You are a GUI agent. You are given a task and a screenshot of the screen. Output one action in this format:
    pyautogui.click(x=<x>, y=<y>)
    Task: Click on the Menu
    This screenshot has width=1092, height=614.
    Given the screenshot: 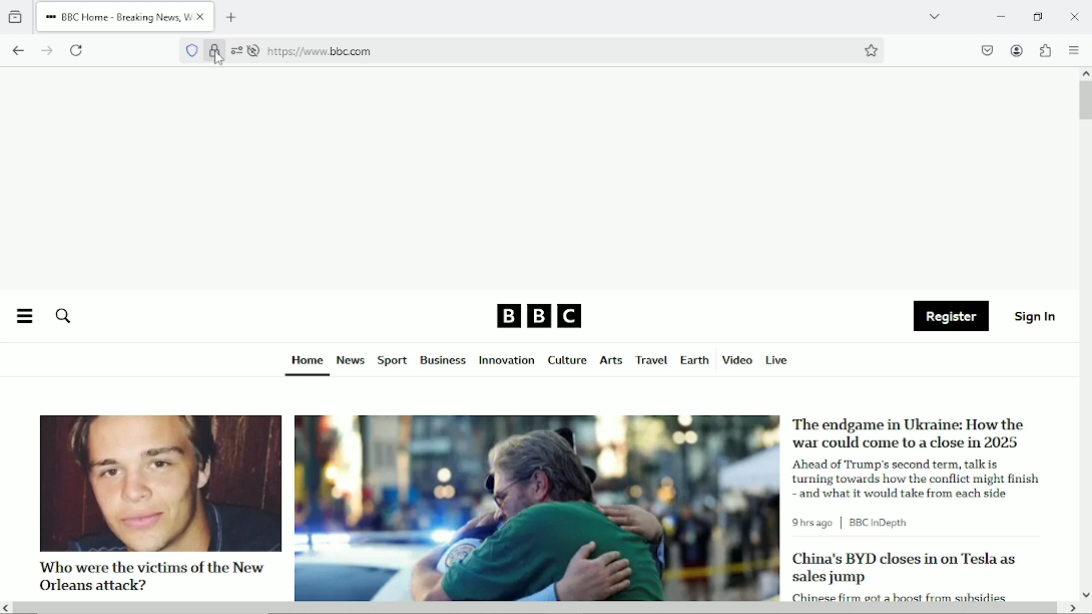 What is the action you would take?
    pyautogui.click(x=24, y=316)
    